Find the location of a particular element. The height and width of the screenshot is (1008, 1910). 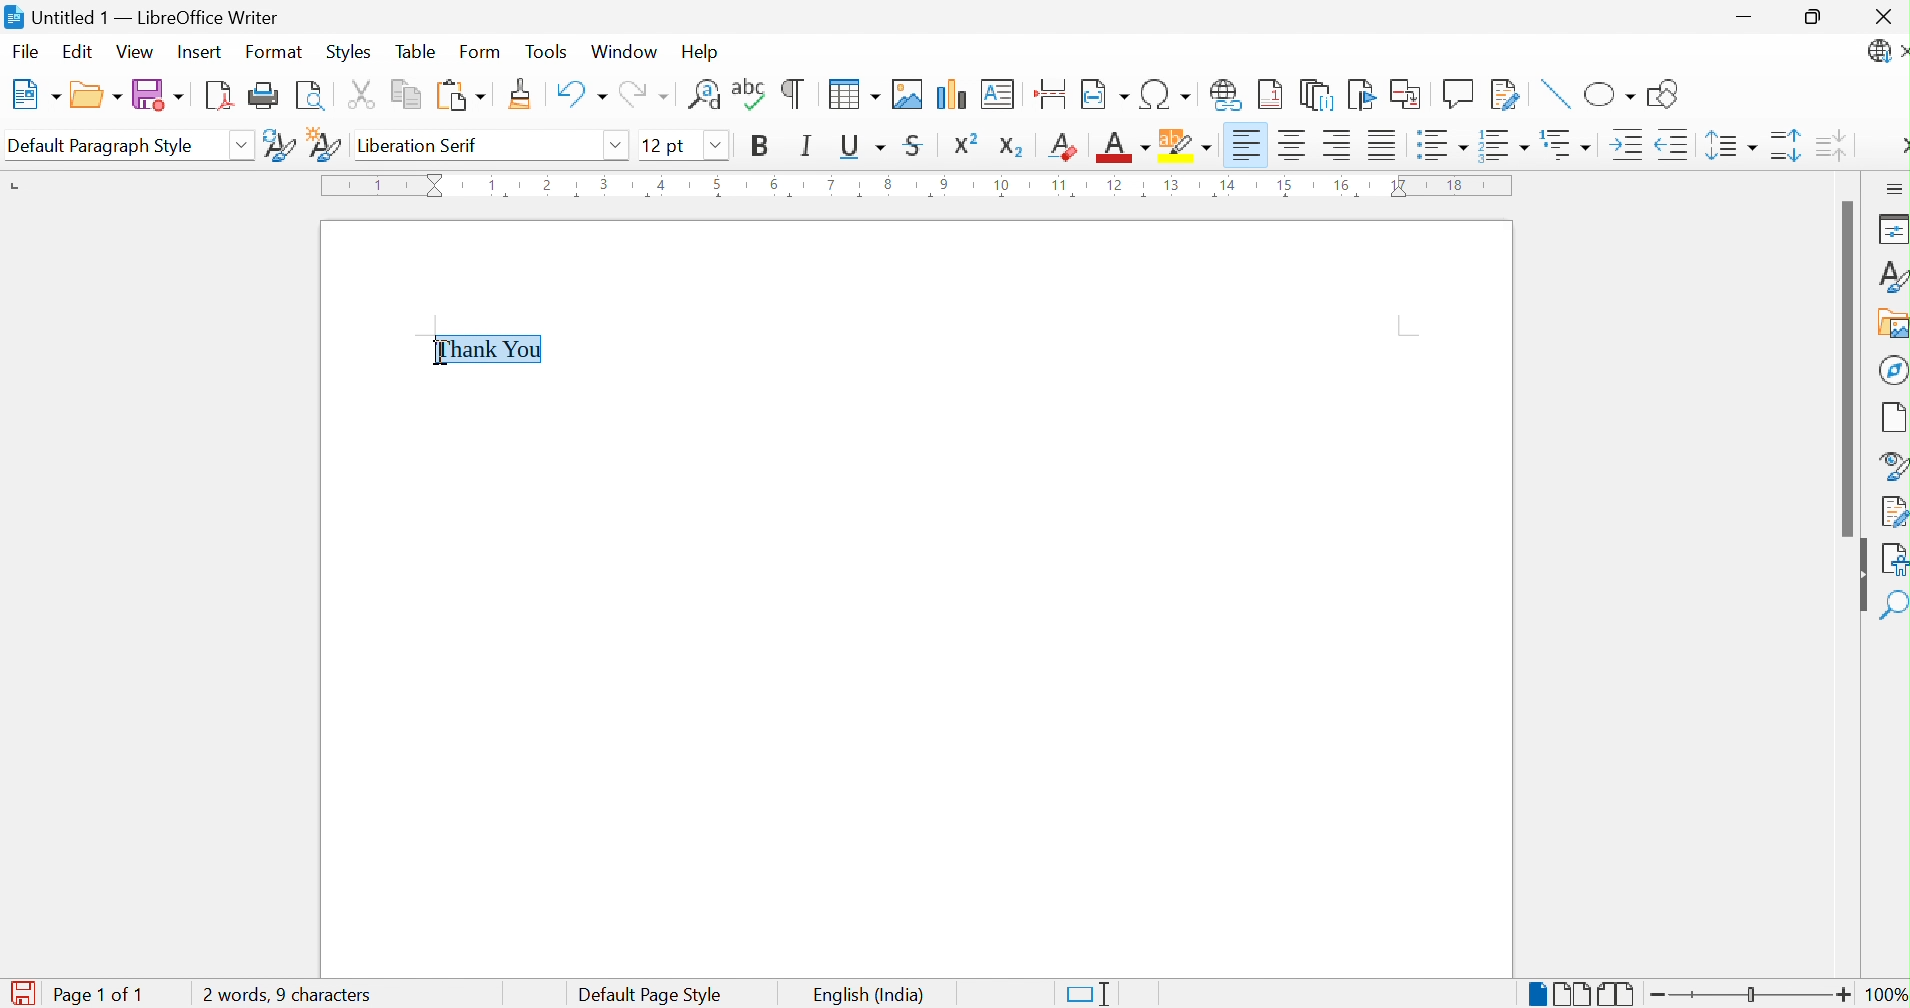

Style Navigator is located at coordinates (1889, 465).